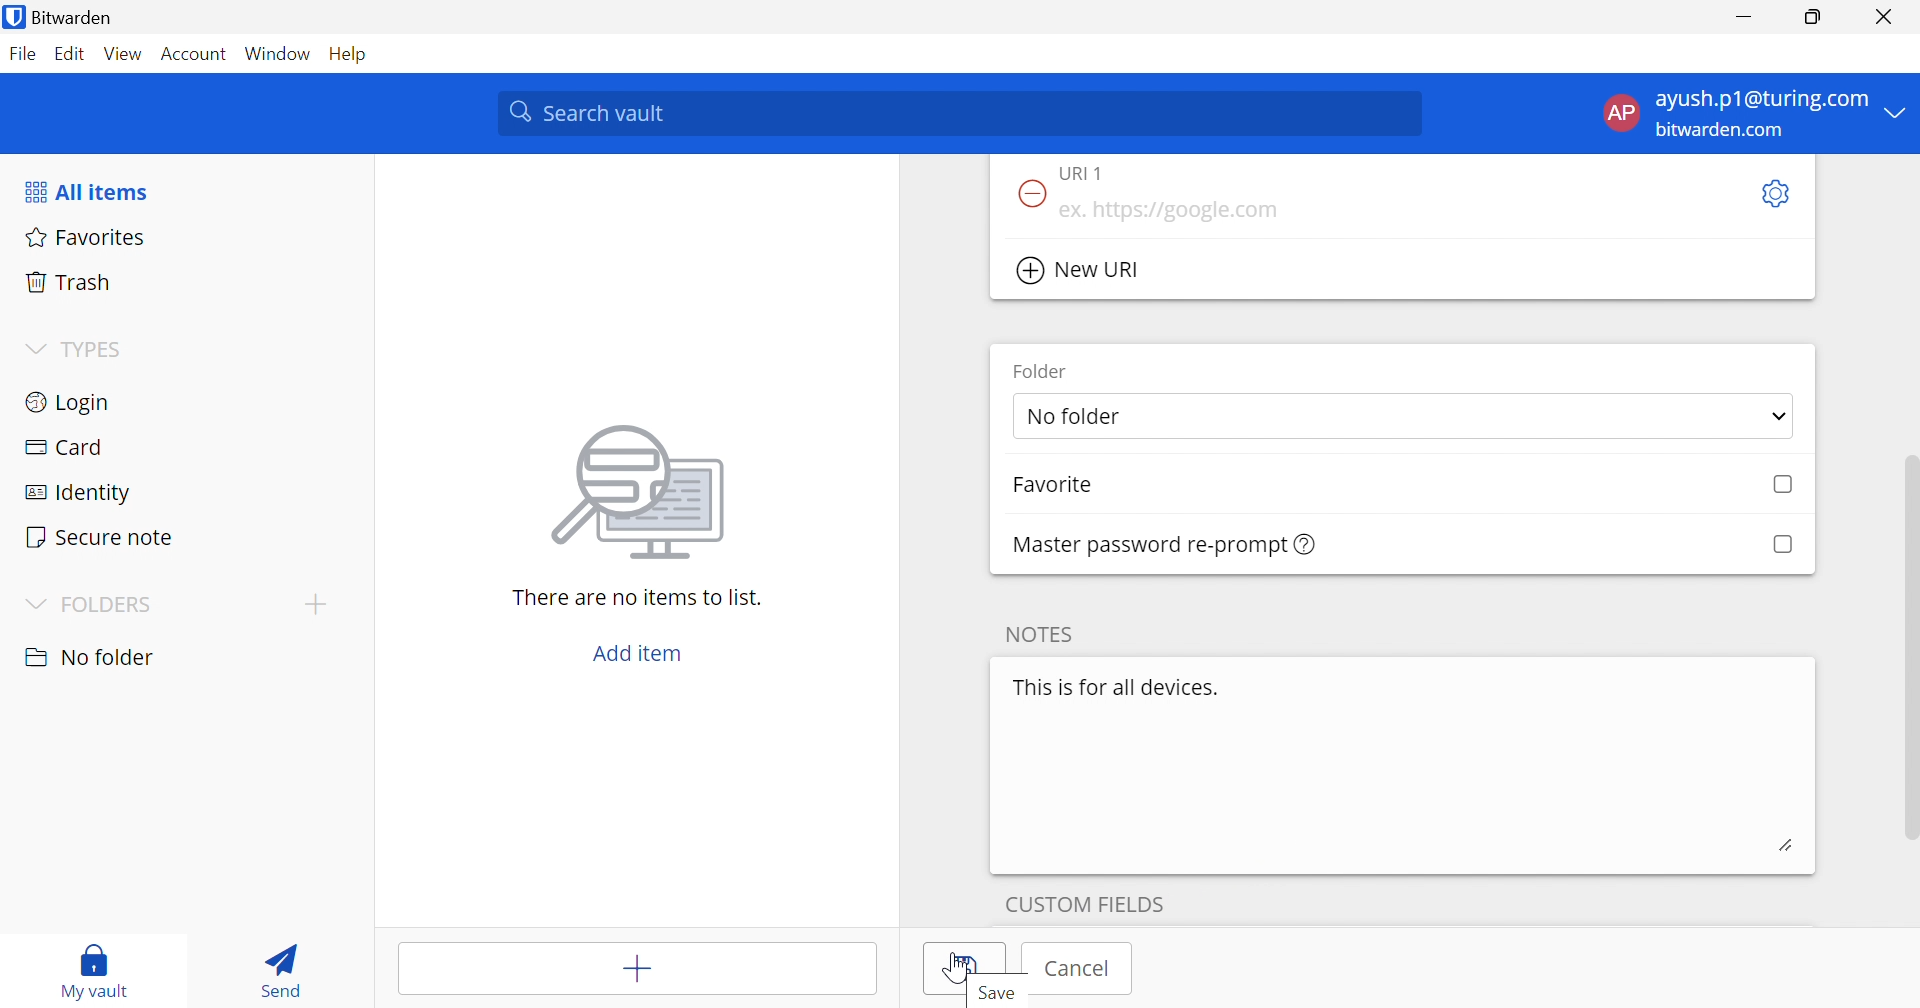  What do you see at coordinates (97, 353) in the screenshot?
I see `TYPES` at bounding box center [97, 353].